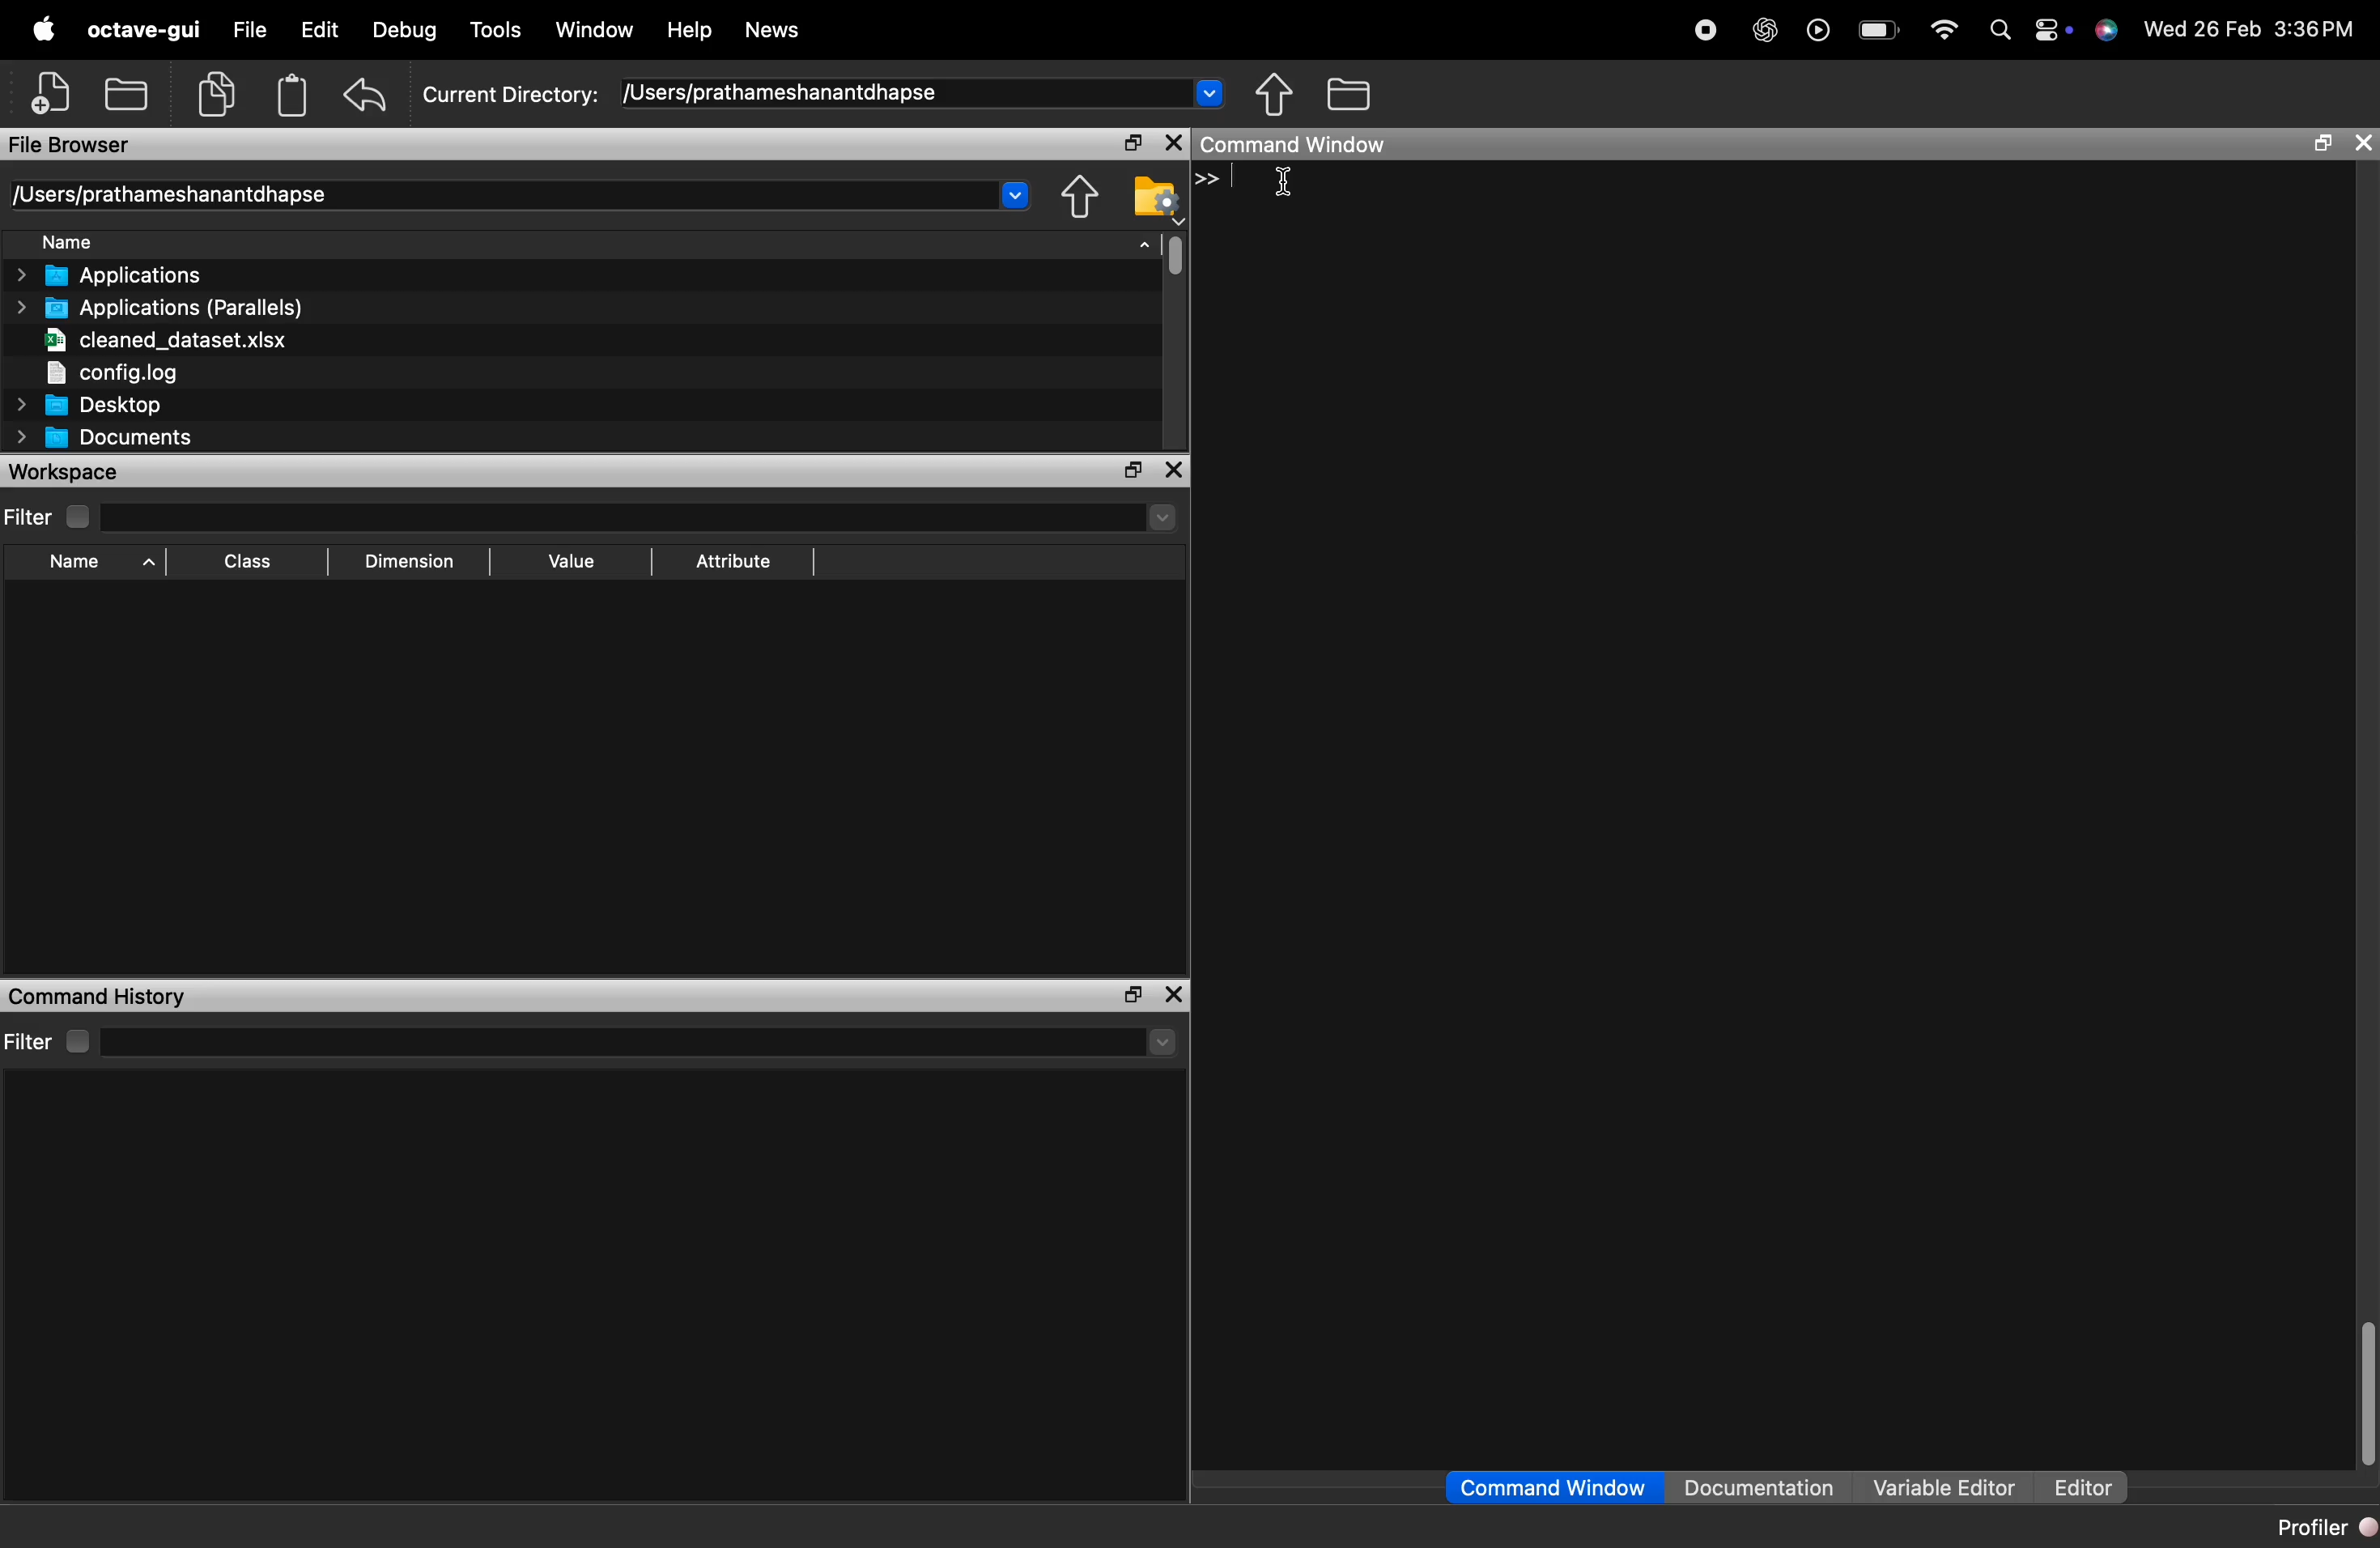 The width and height of the screenshot is (2380, 1548). What do you see at coordinates (41, 29) in the screenshot?
I see `apple` at bounding box center [41, 29].